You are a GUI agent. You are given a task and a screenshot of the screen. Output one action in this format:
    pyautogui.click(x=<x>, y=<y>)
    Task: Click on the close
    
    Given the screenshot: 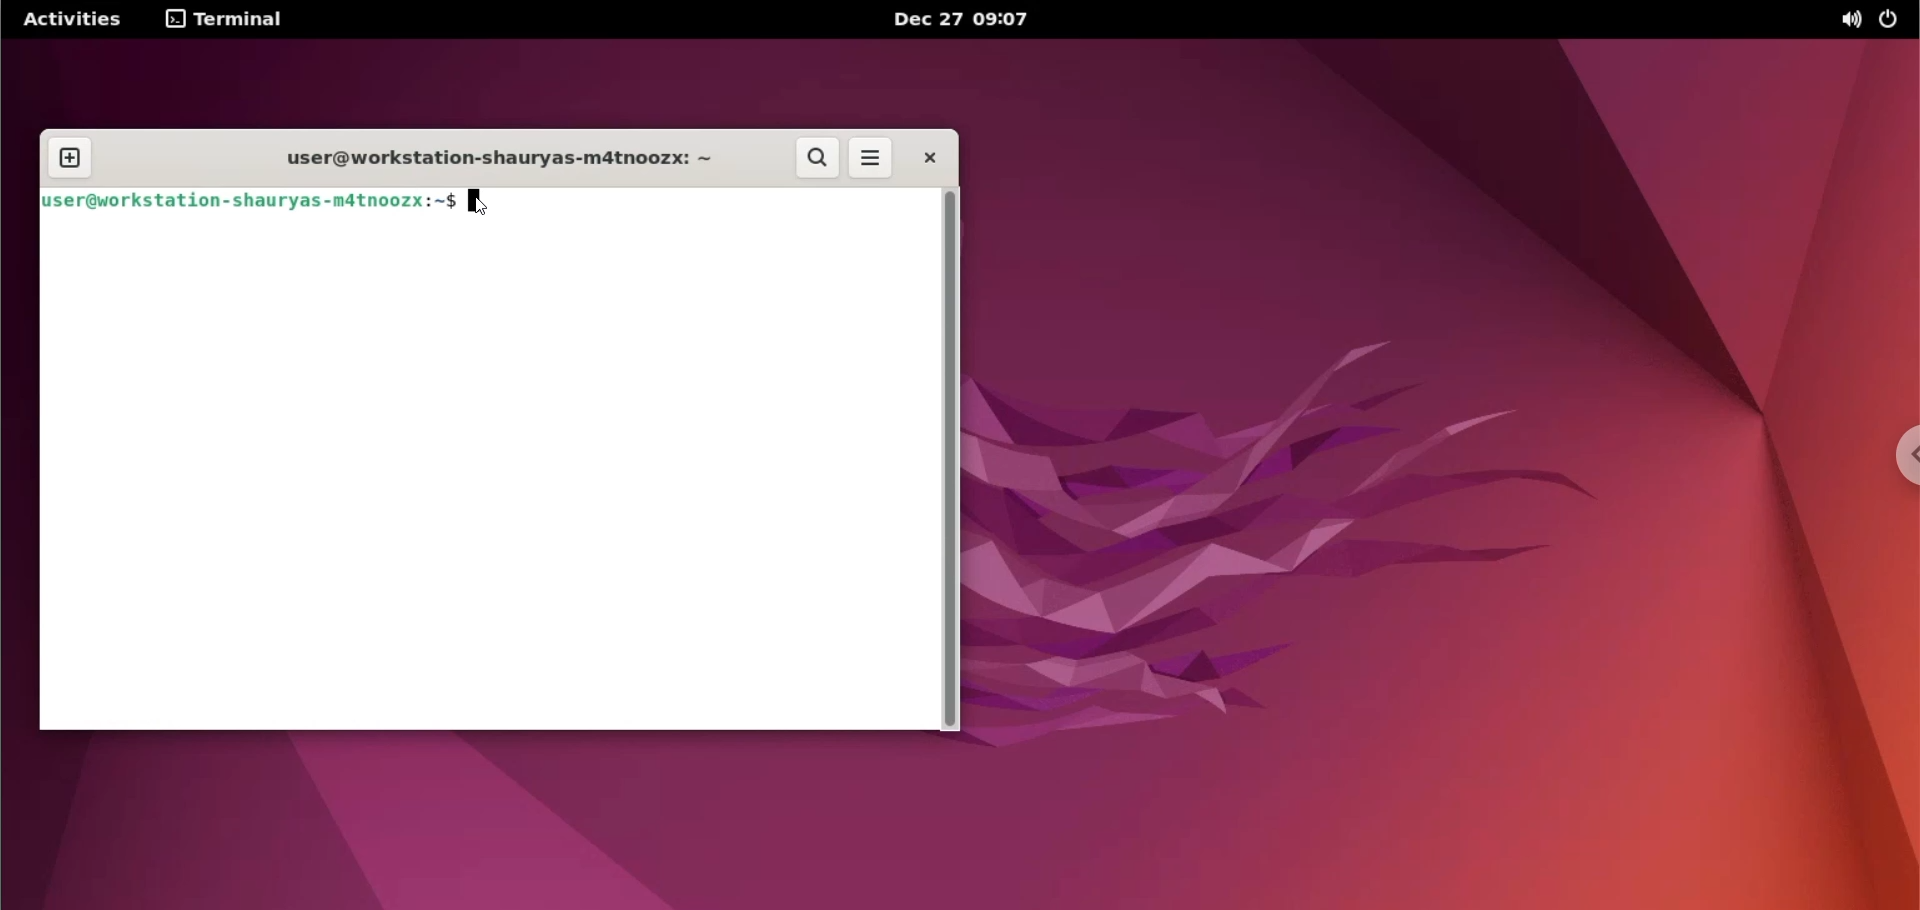 What is the action you would take?
    pyautogui.click(x=927, y=158)
    